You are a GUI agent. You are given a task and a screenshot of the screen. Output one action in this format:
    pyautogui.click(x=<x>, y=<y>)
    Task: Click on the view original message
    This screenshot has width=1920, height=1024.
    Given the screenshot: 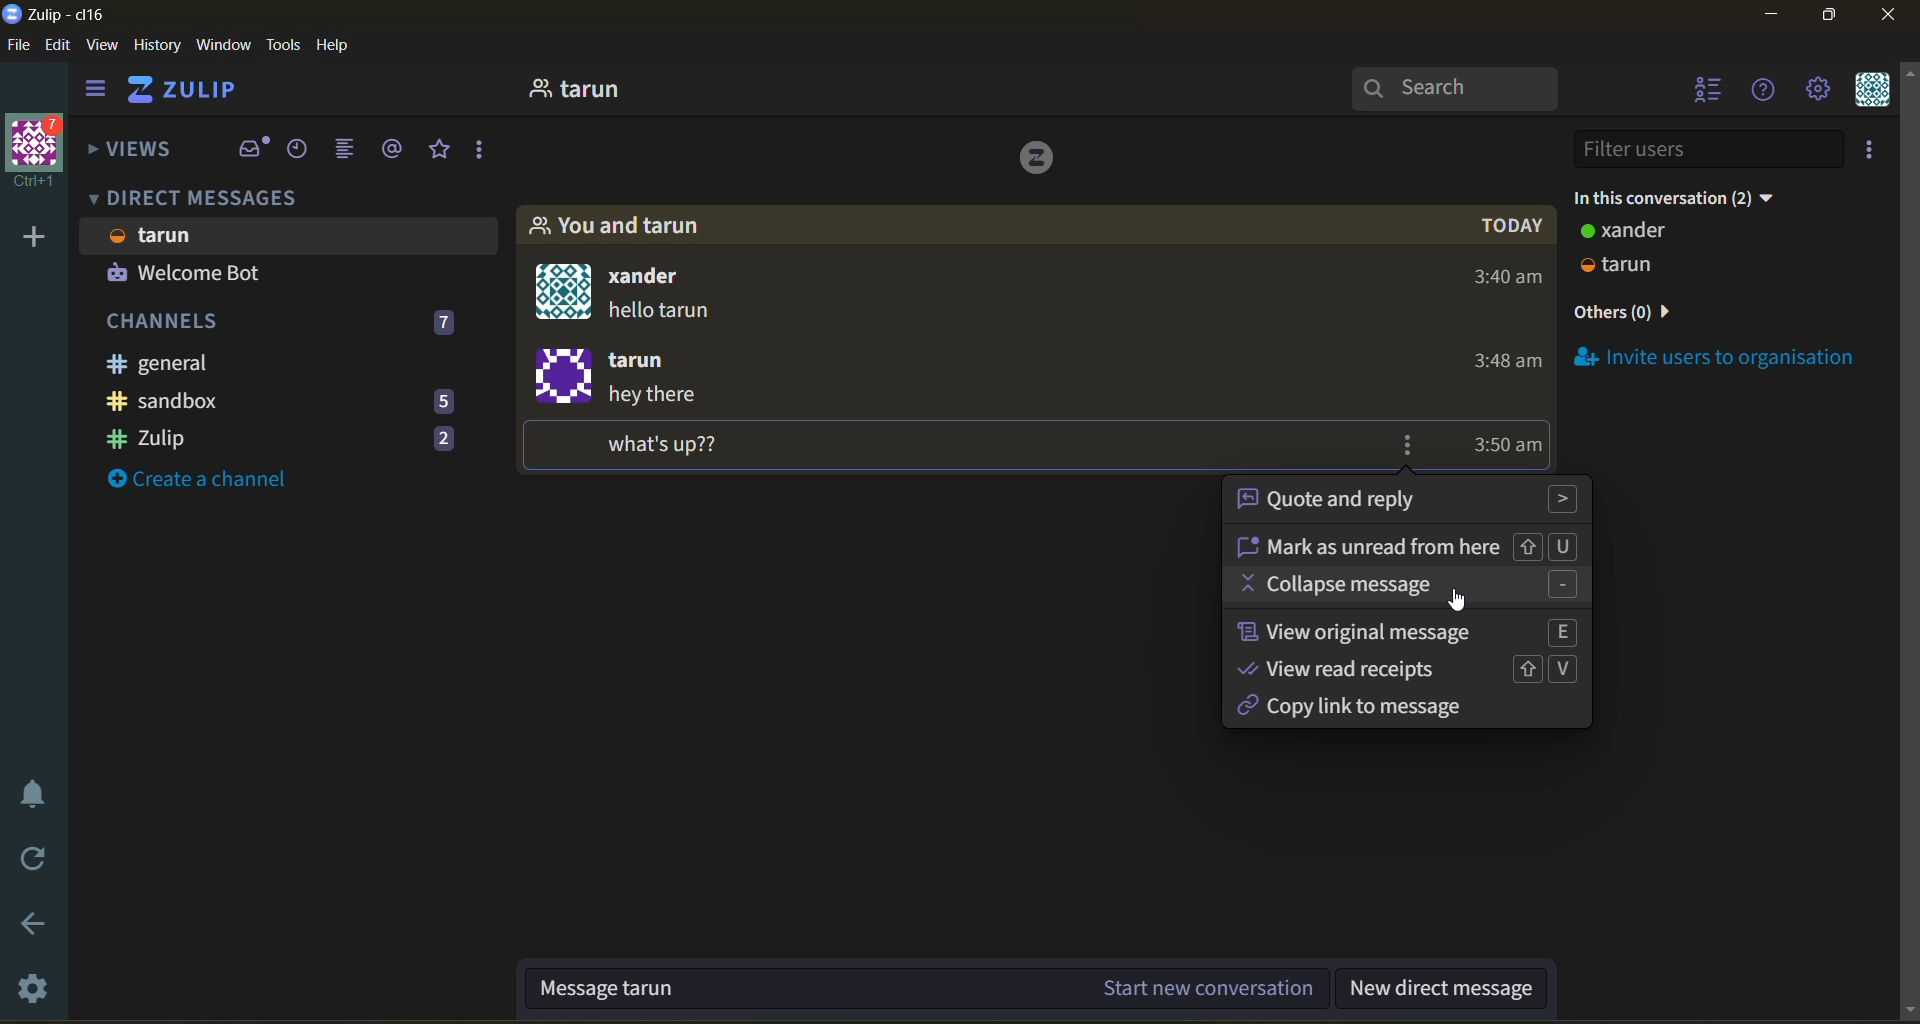 What is the action you would take?
    pyautogui.click(x=1408, y=631)
    